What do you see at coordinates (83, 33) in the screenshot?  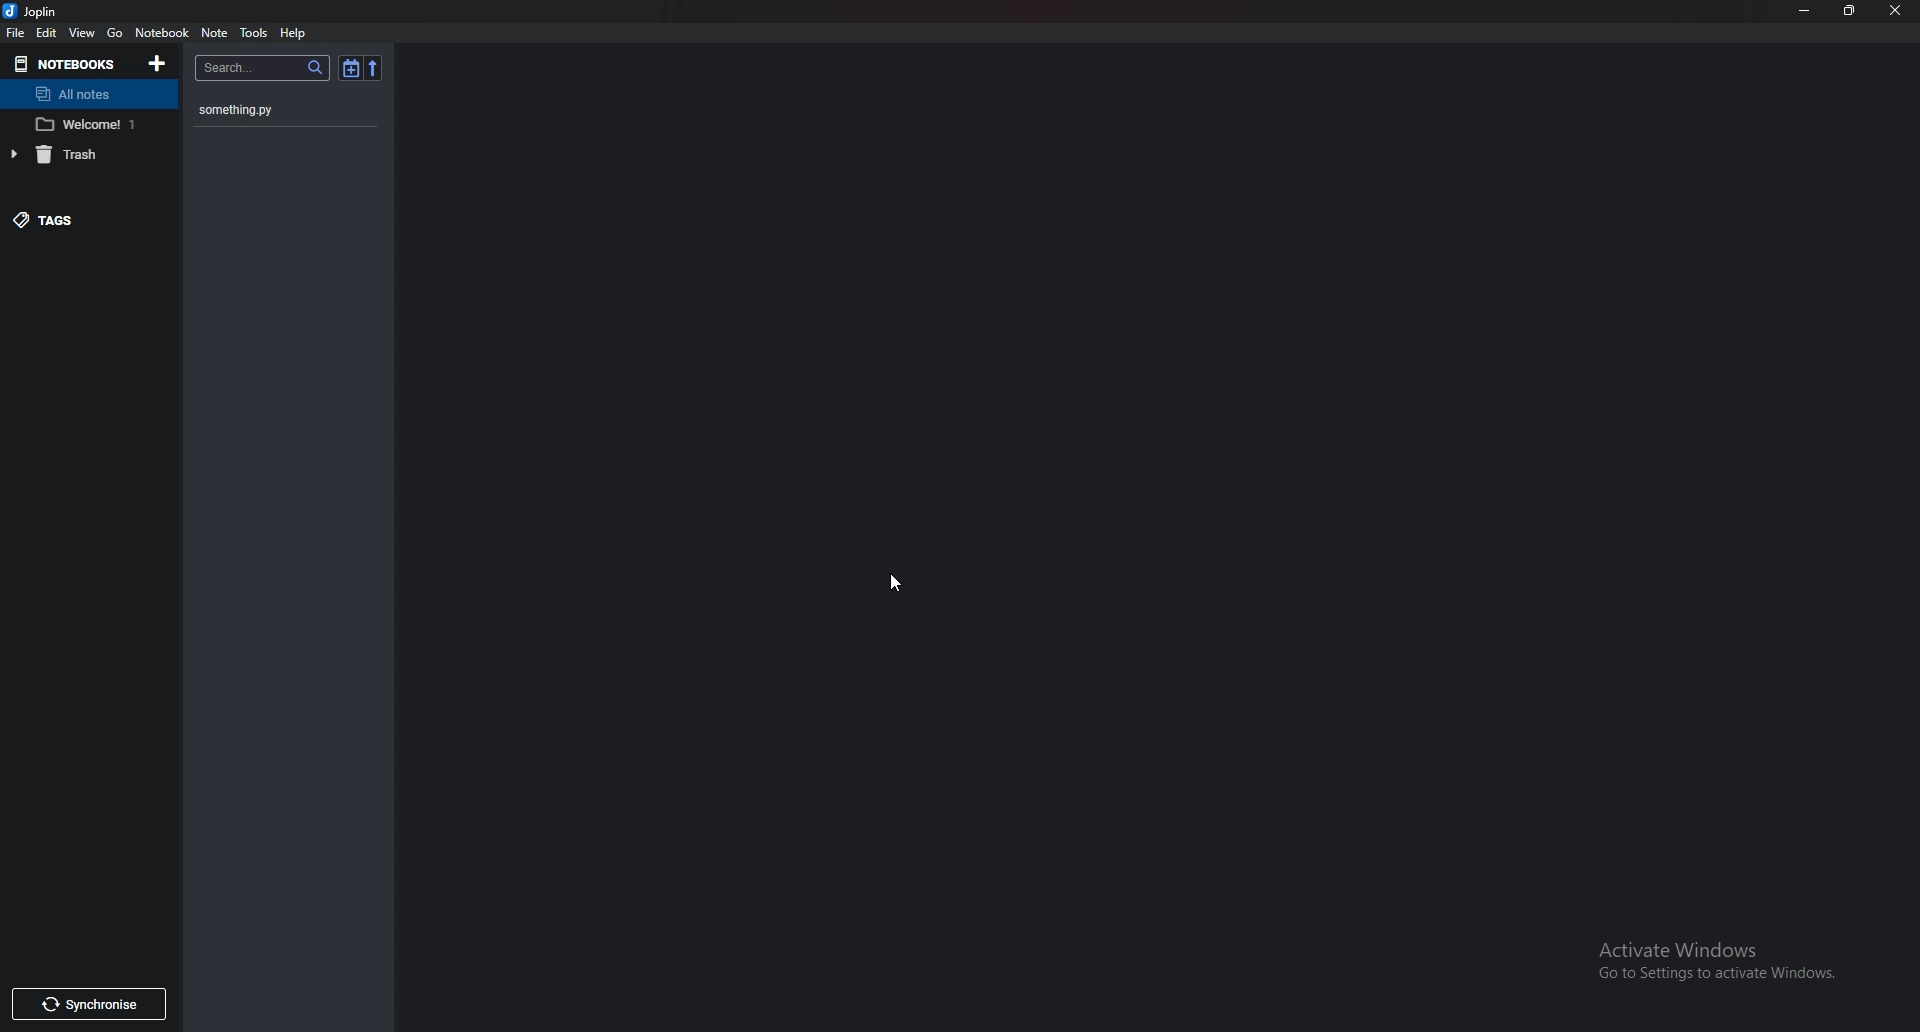 I see `View` at bounding box center [83, 33].